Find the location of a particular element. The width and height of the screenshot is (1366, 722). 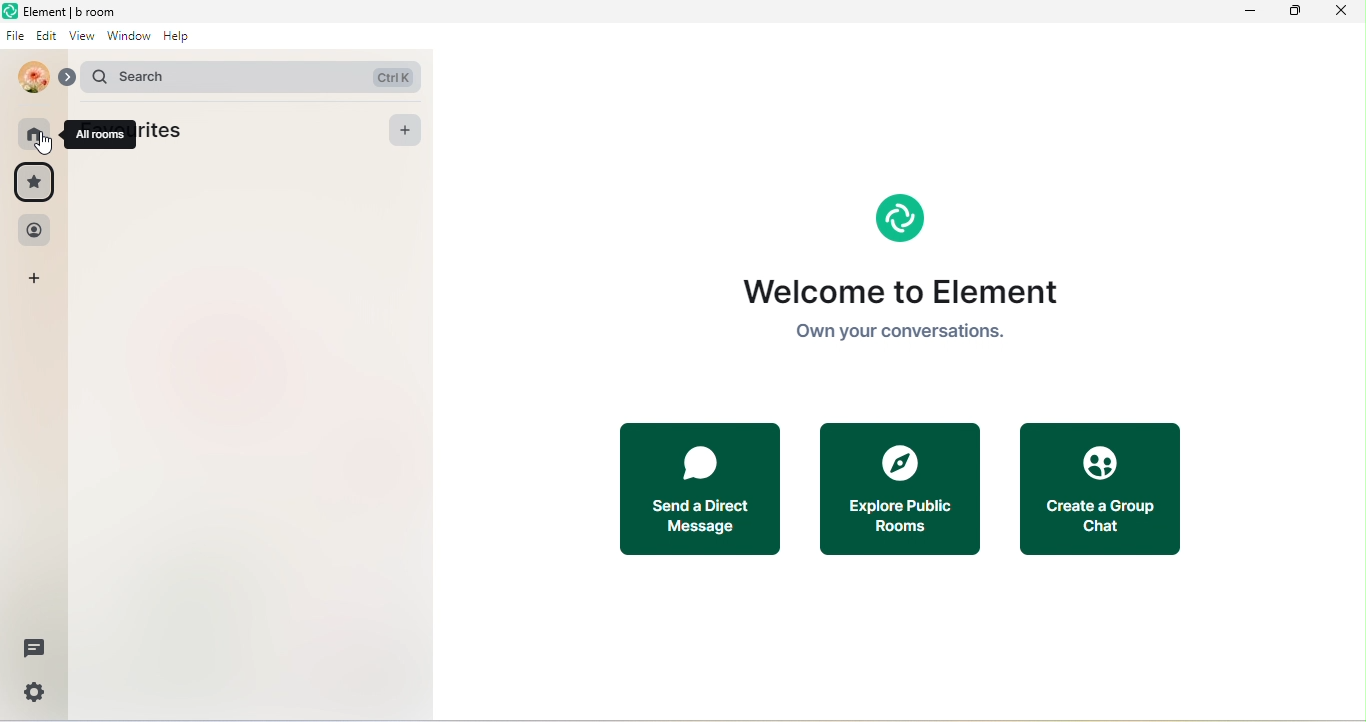

explore public room is located at coordinates (901, 486).